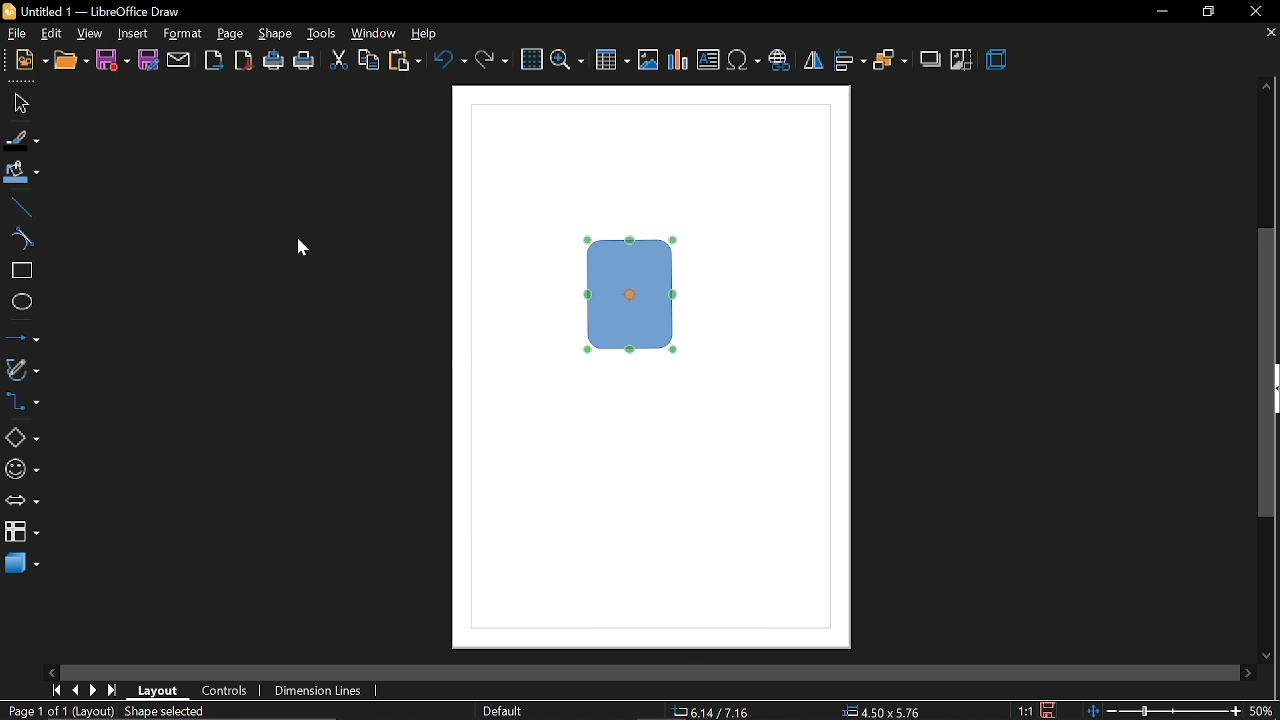 This screenshot has width=1280, height=720. What do you see at coordinates (929, 60) in the screenshot?
I see `shadow` at bounding box center [929, 60].